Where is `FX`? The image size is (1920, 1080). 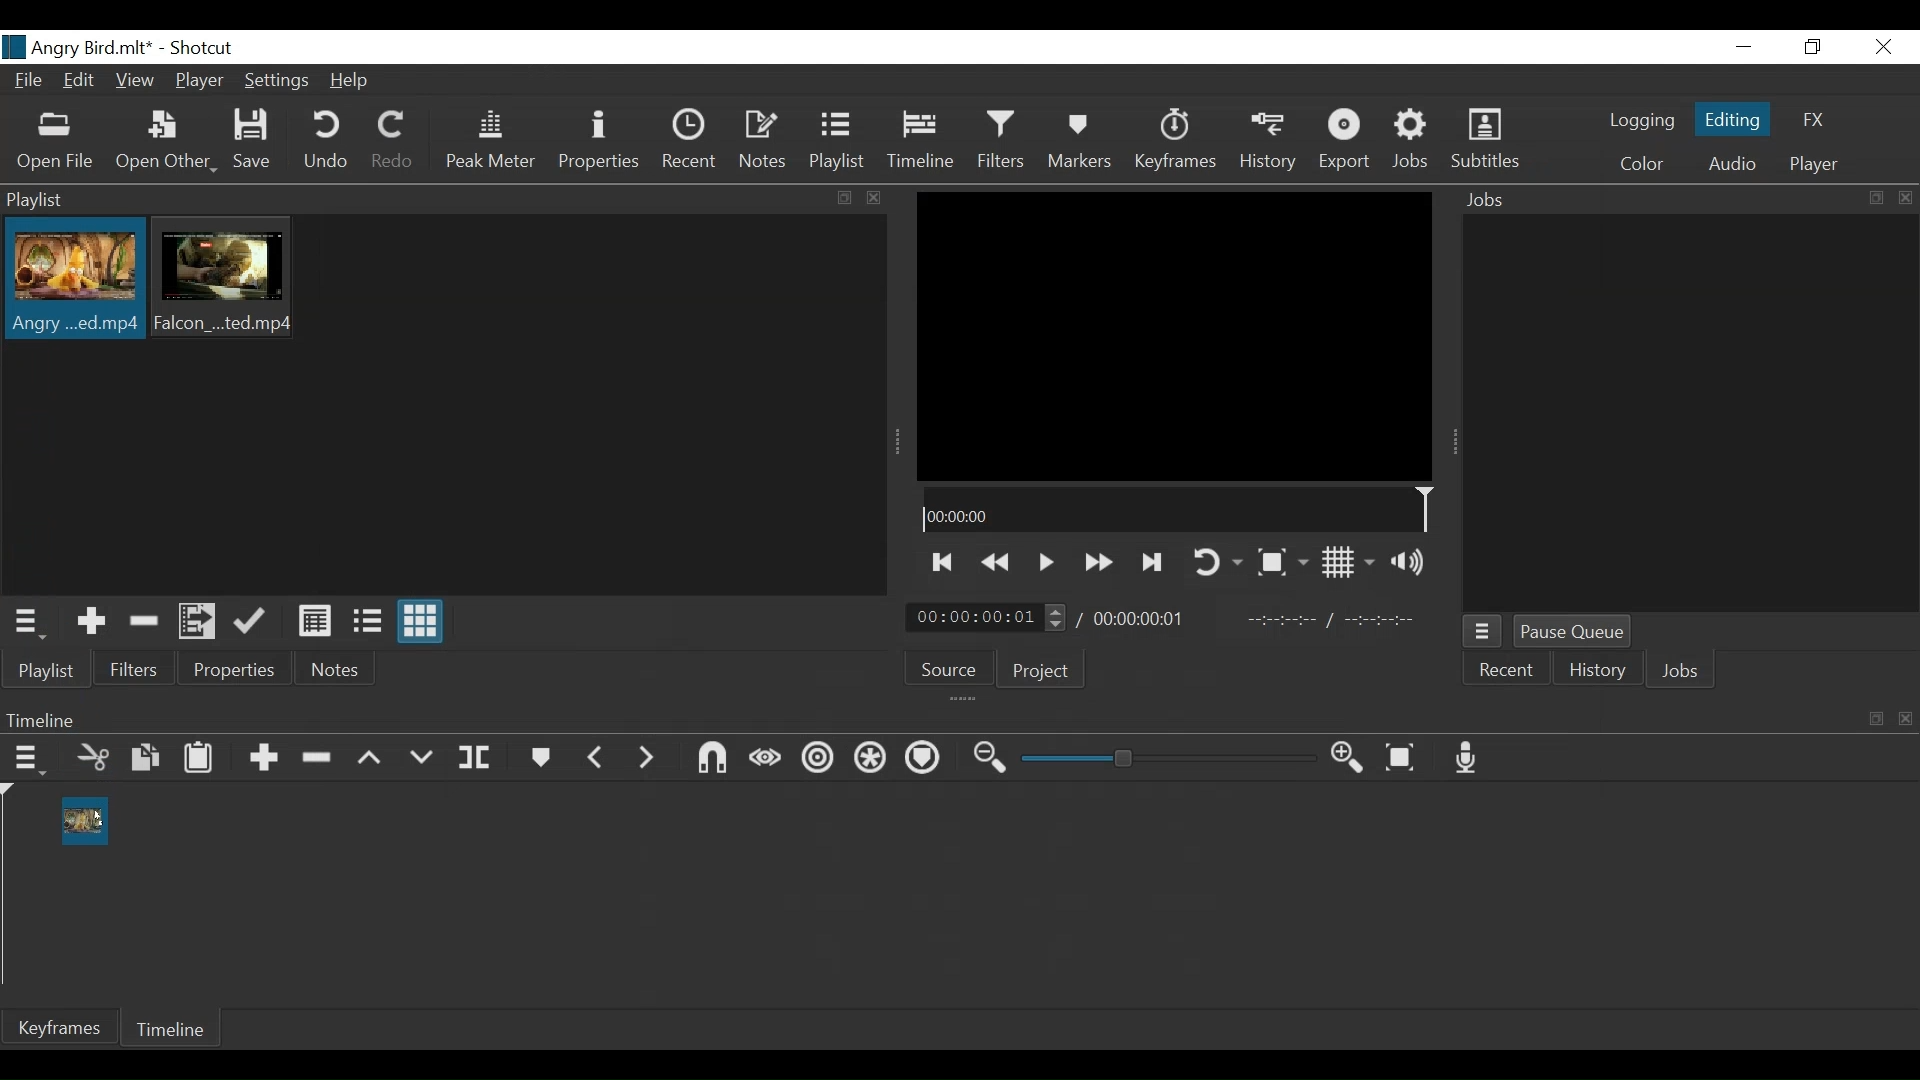
FX is located at coordinates (1811, 120).